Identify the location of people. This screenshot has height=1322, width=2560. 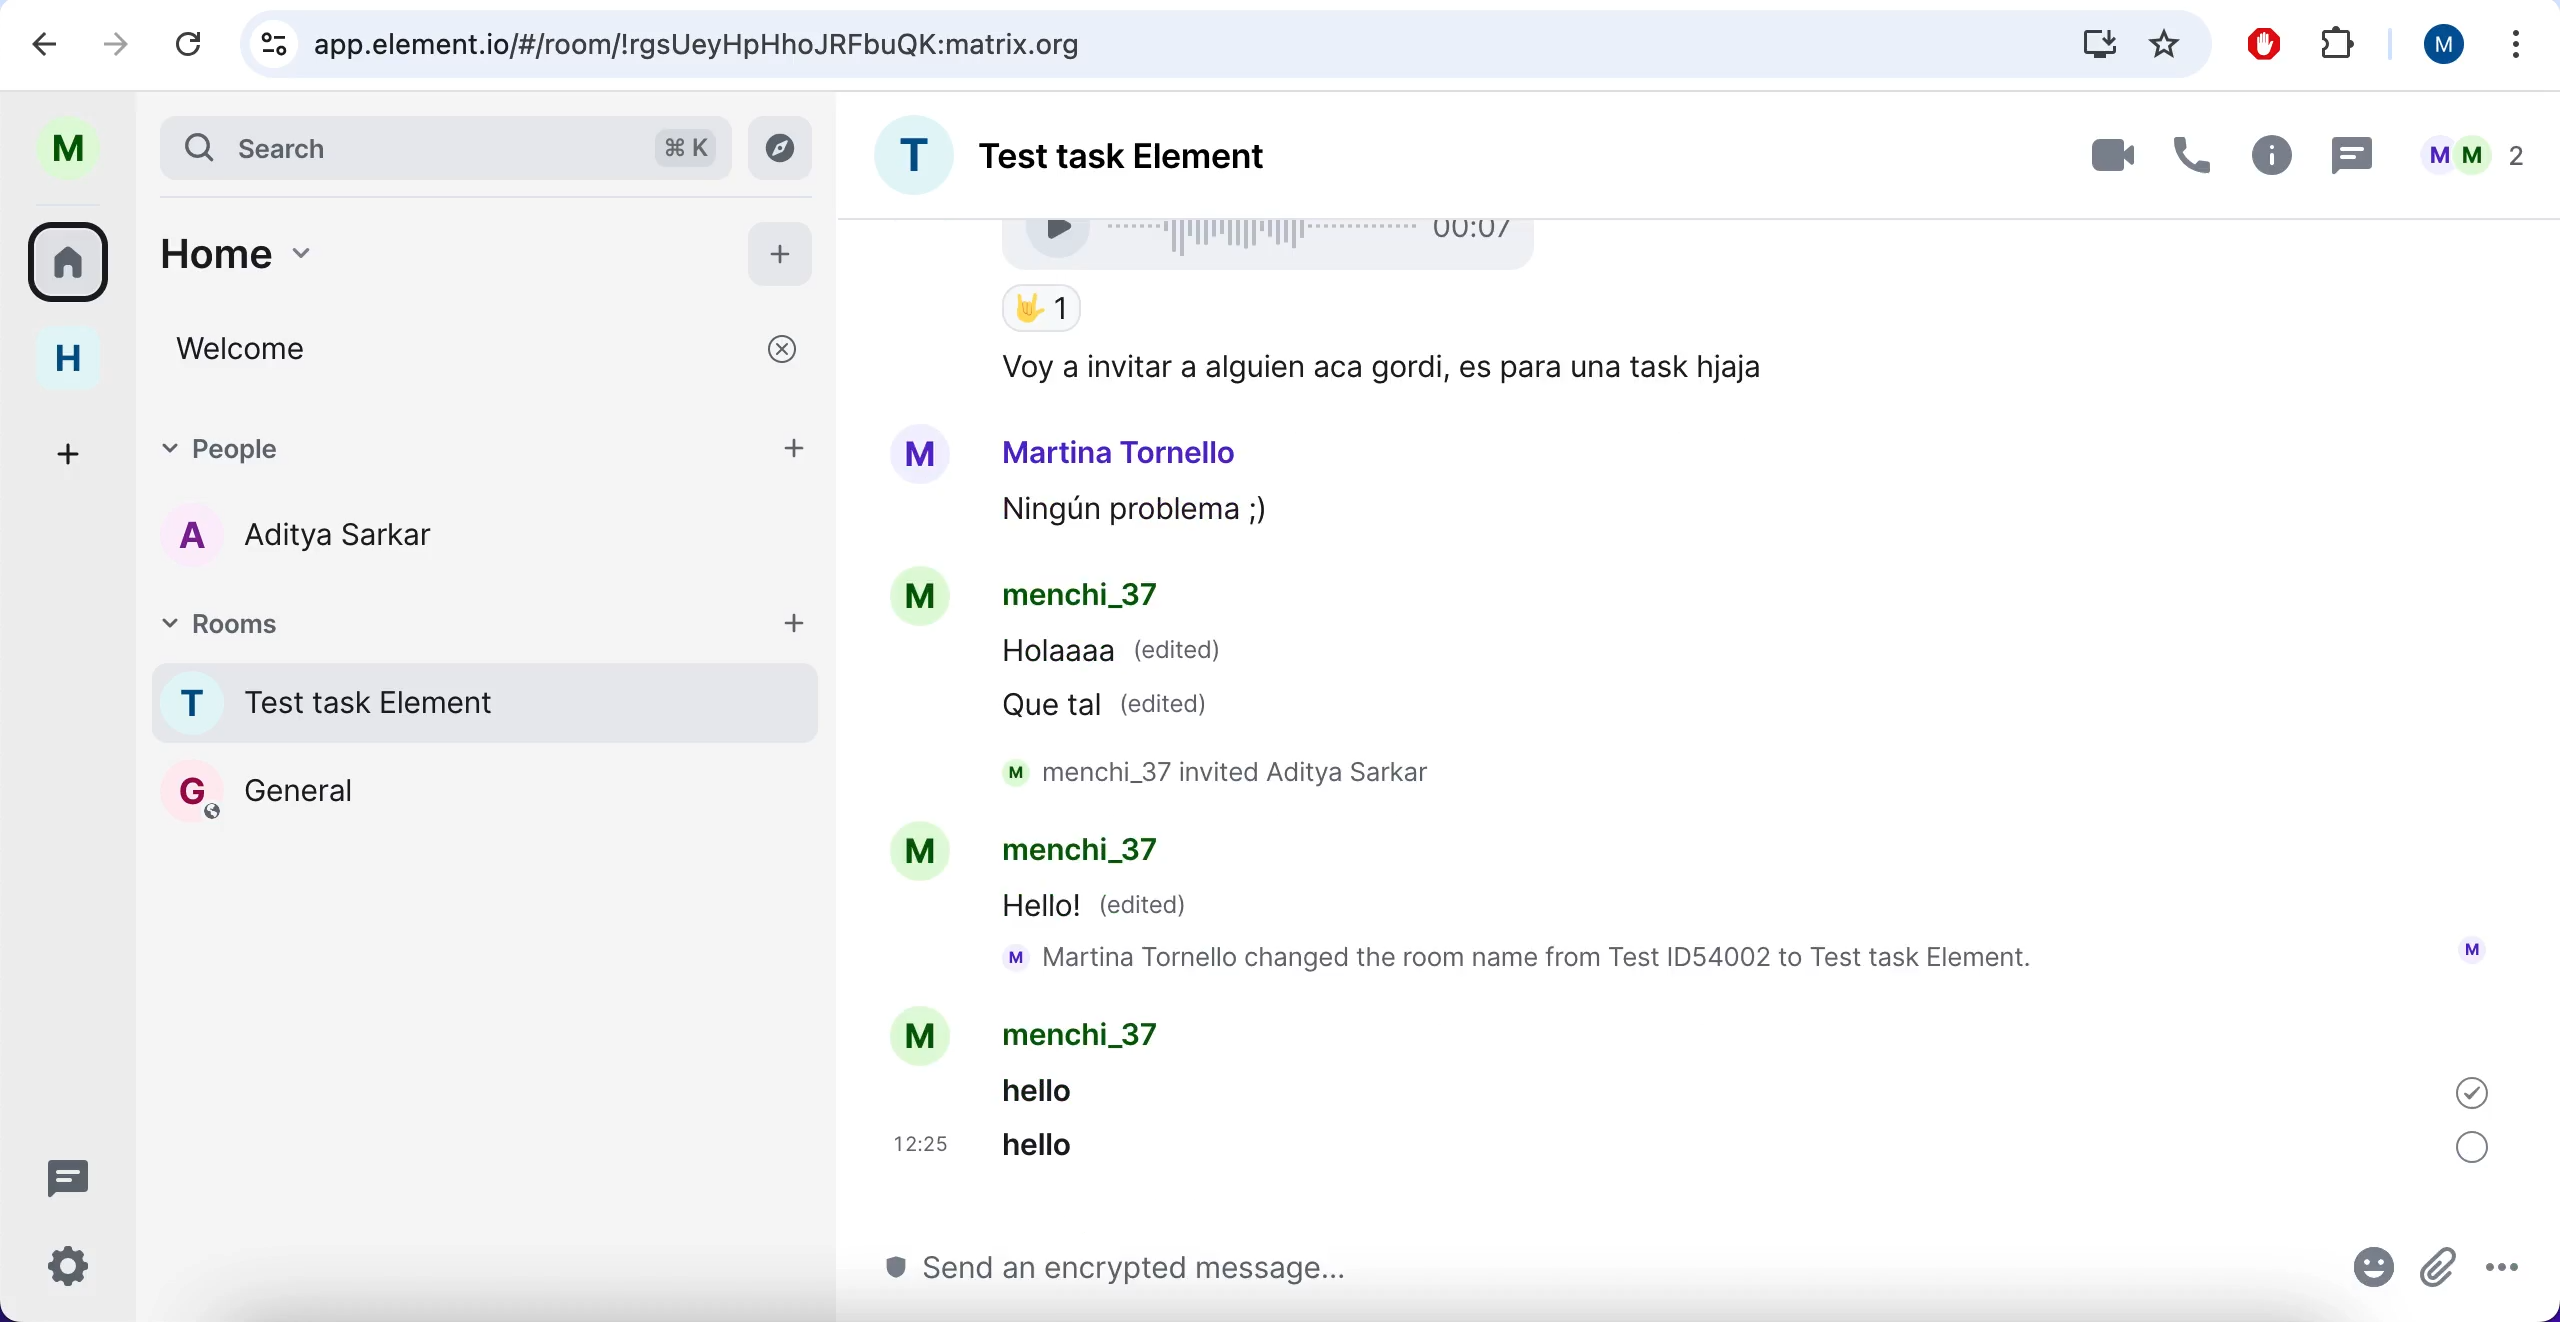
(427, 445).